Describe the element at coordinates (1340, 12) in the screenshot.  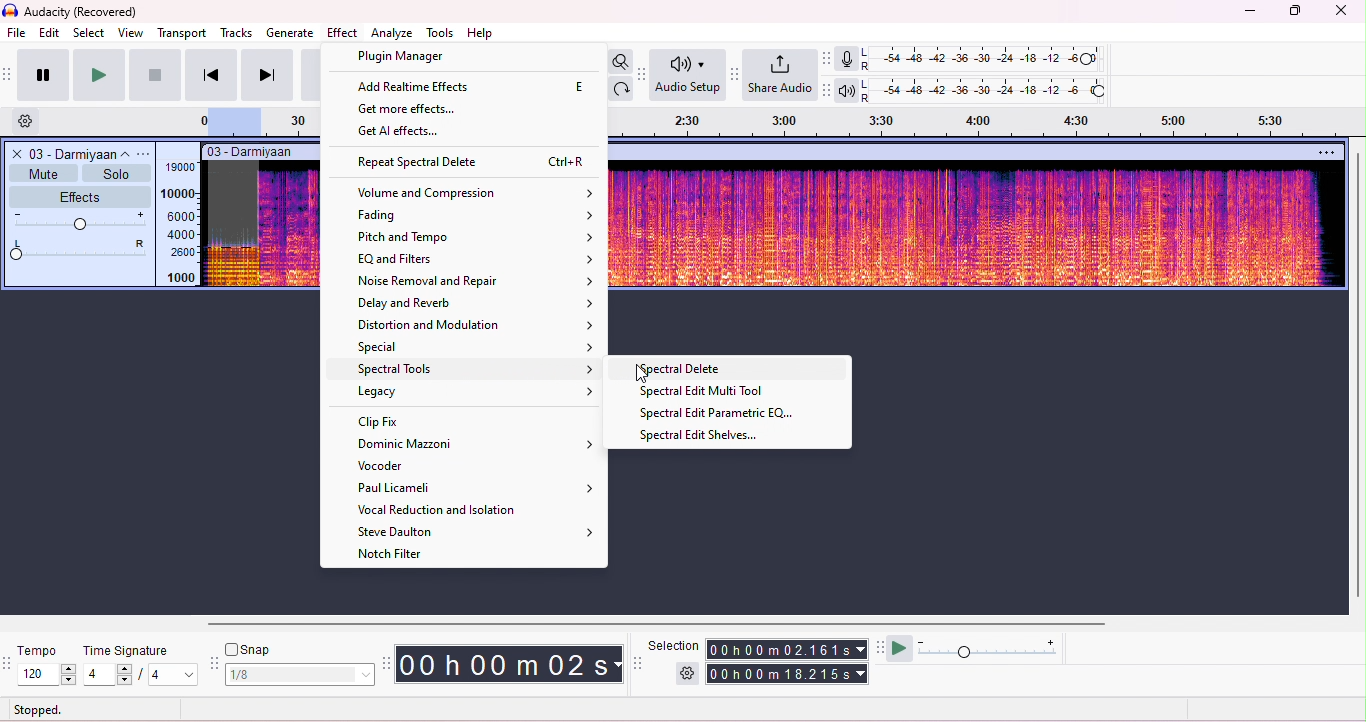
I see `close` at that location.